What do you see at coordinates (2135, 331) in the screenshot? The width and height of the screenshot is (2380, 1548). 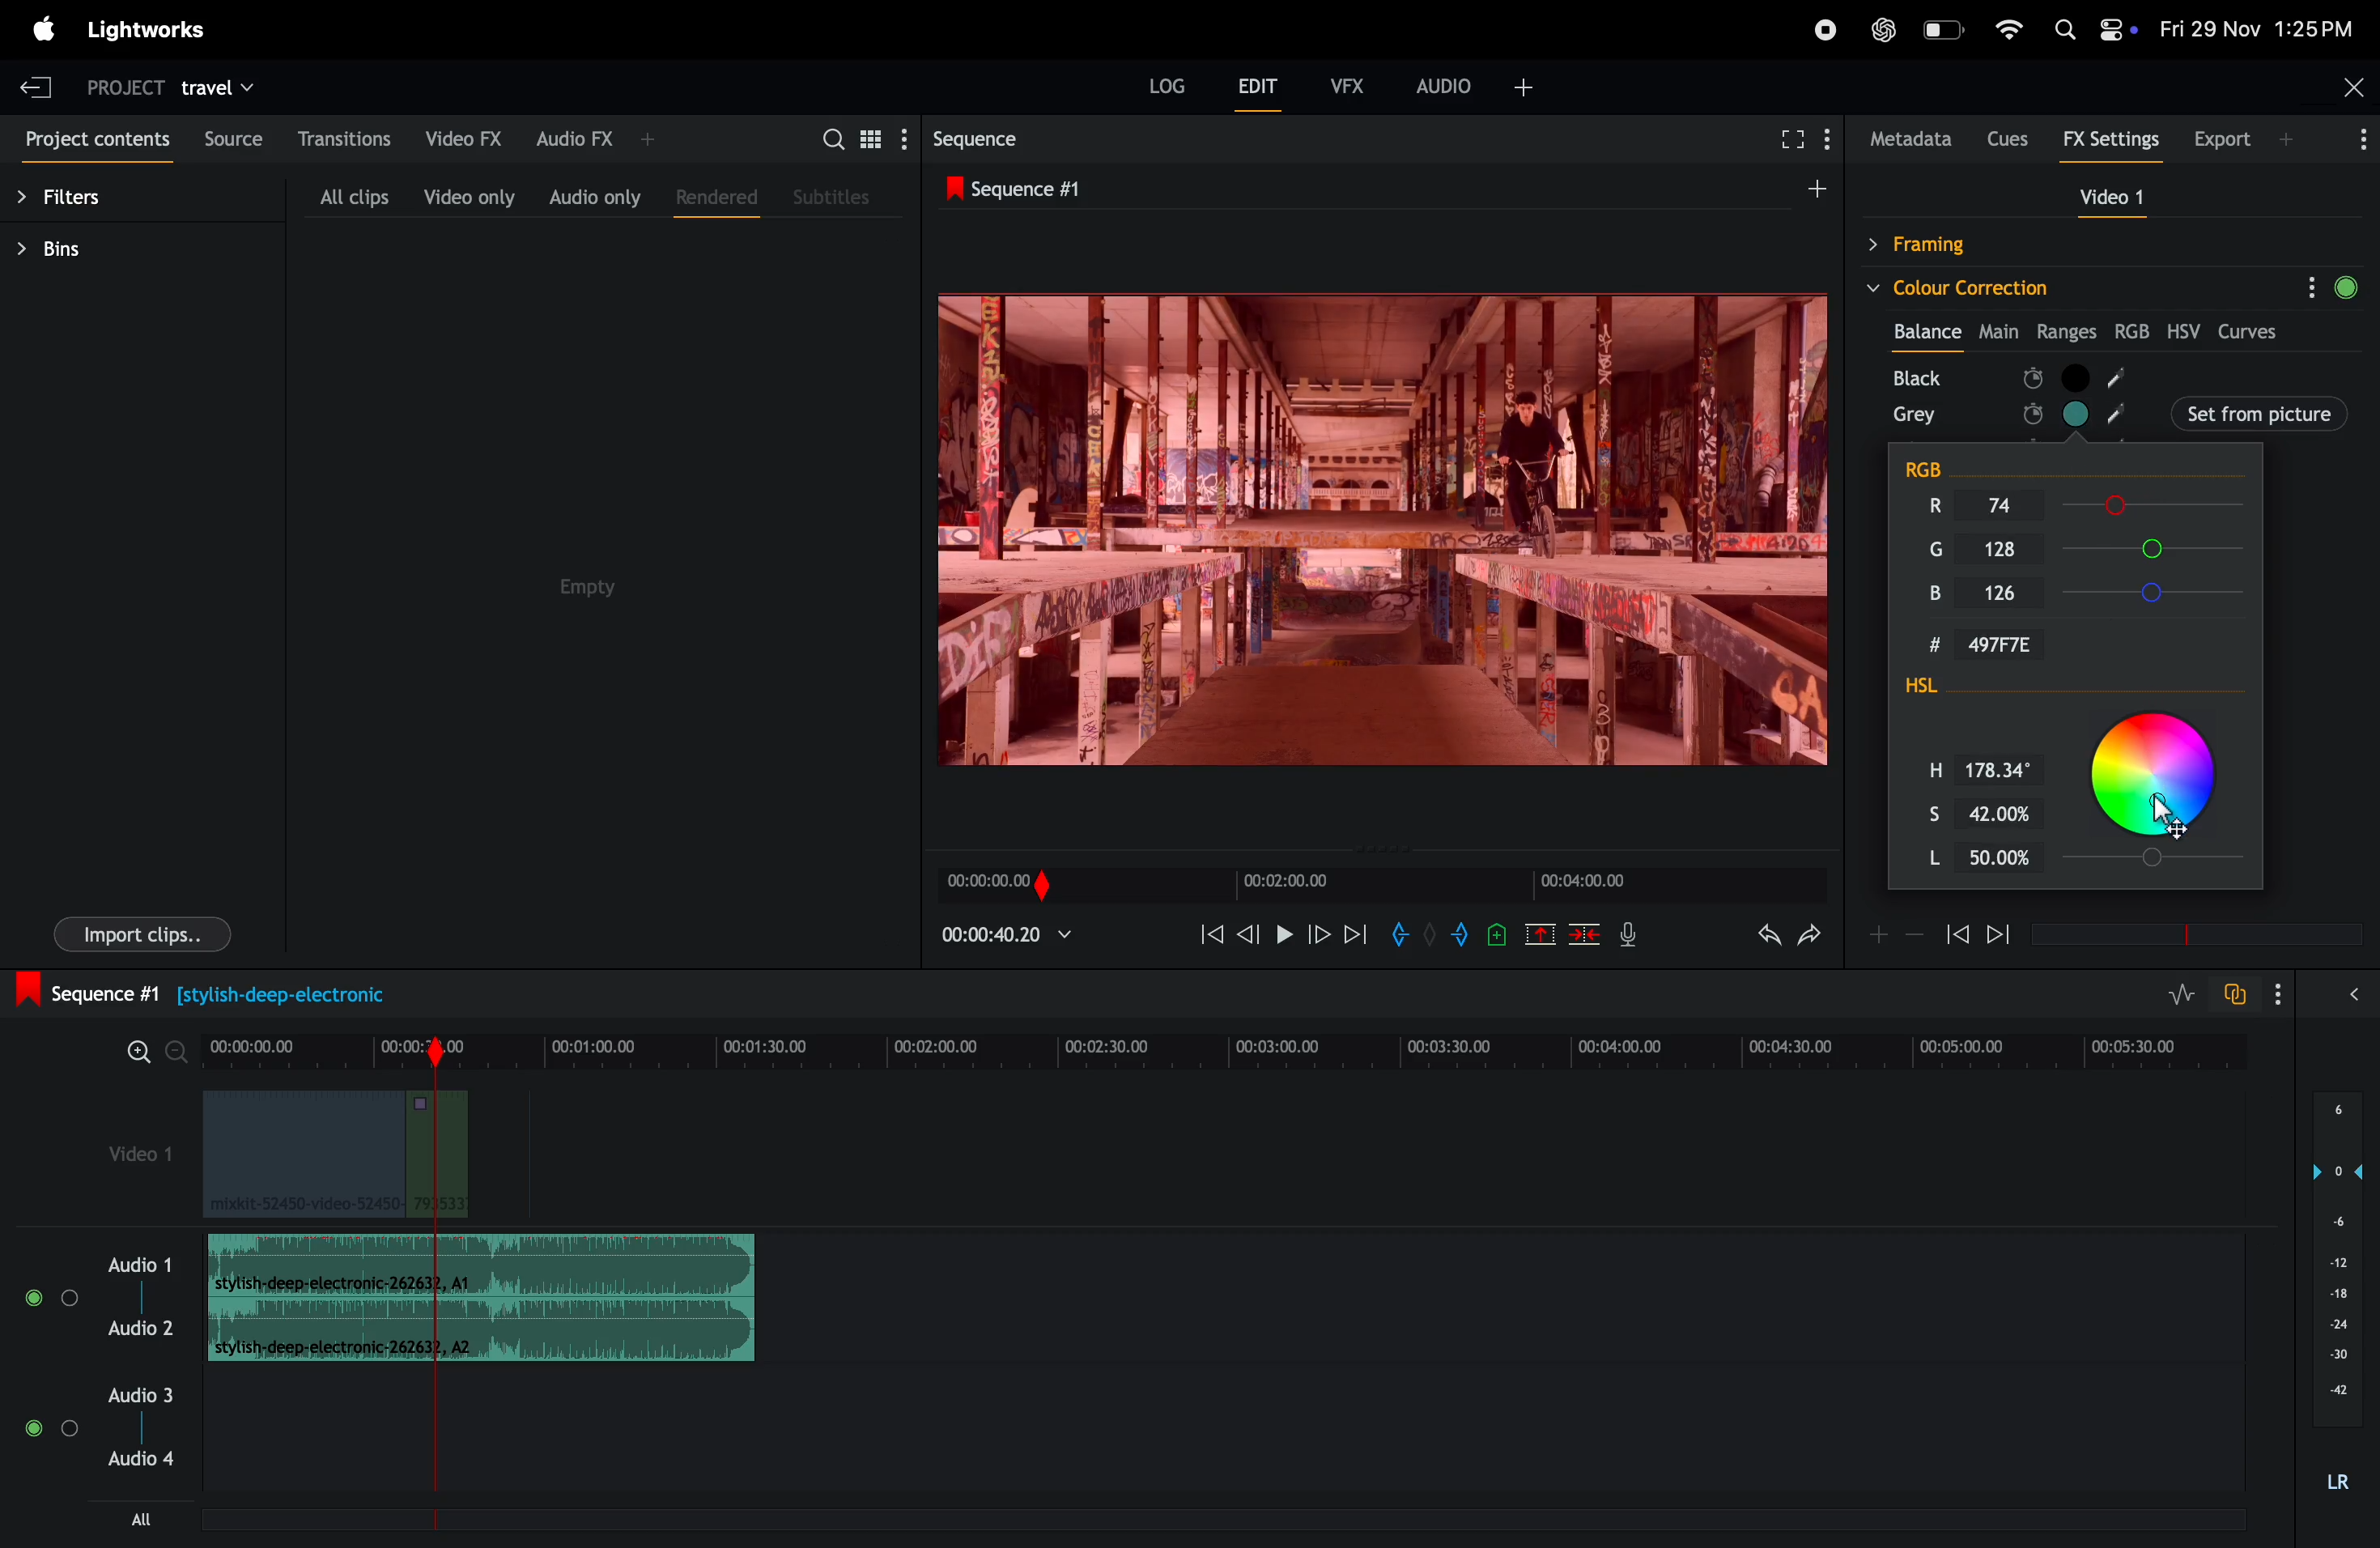 I see `rgb` at bounding box center [2135, 331].